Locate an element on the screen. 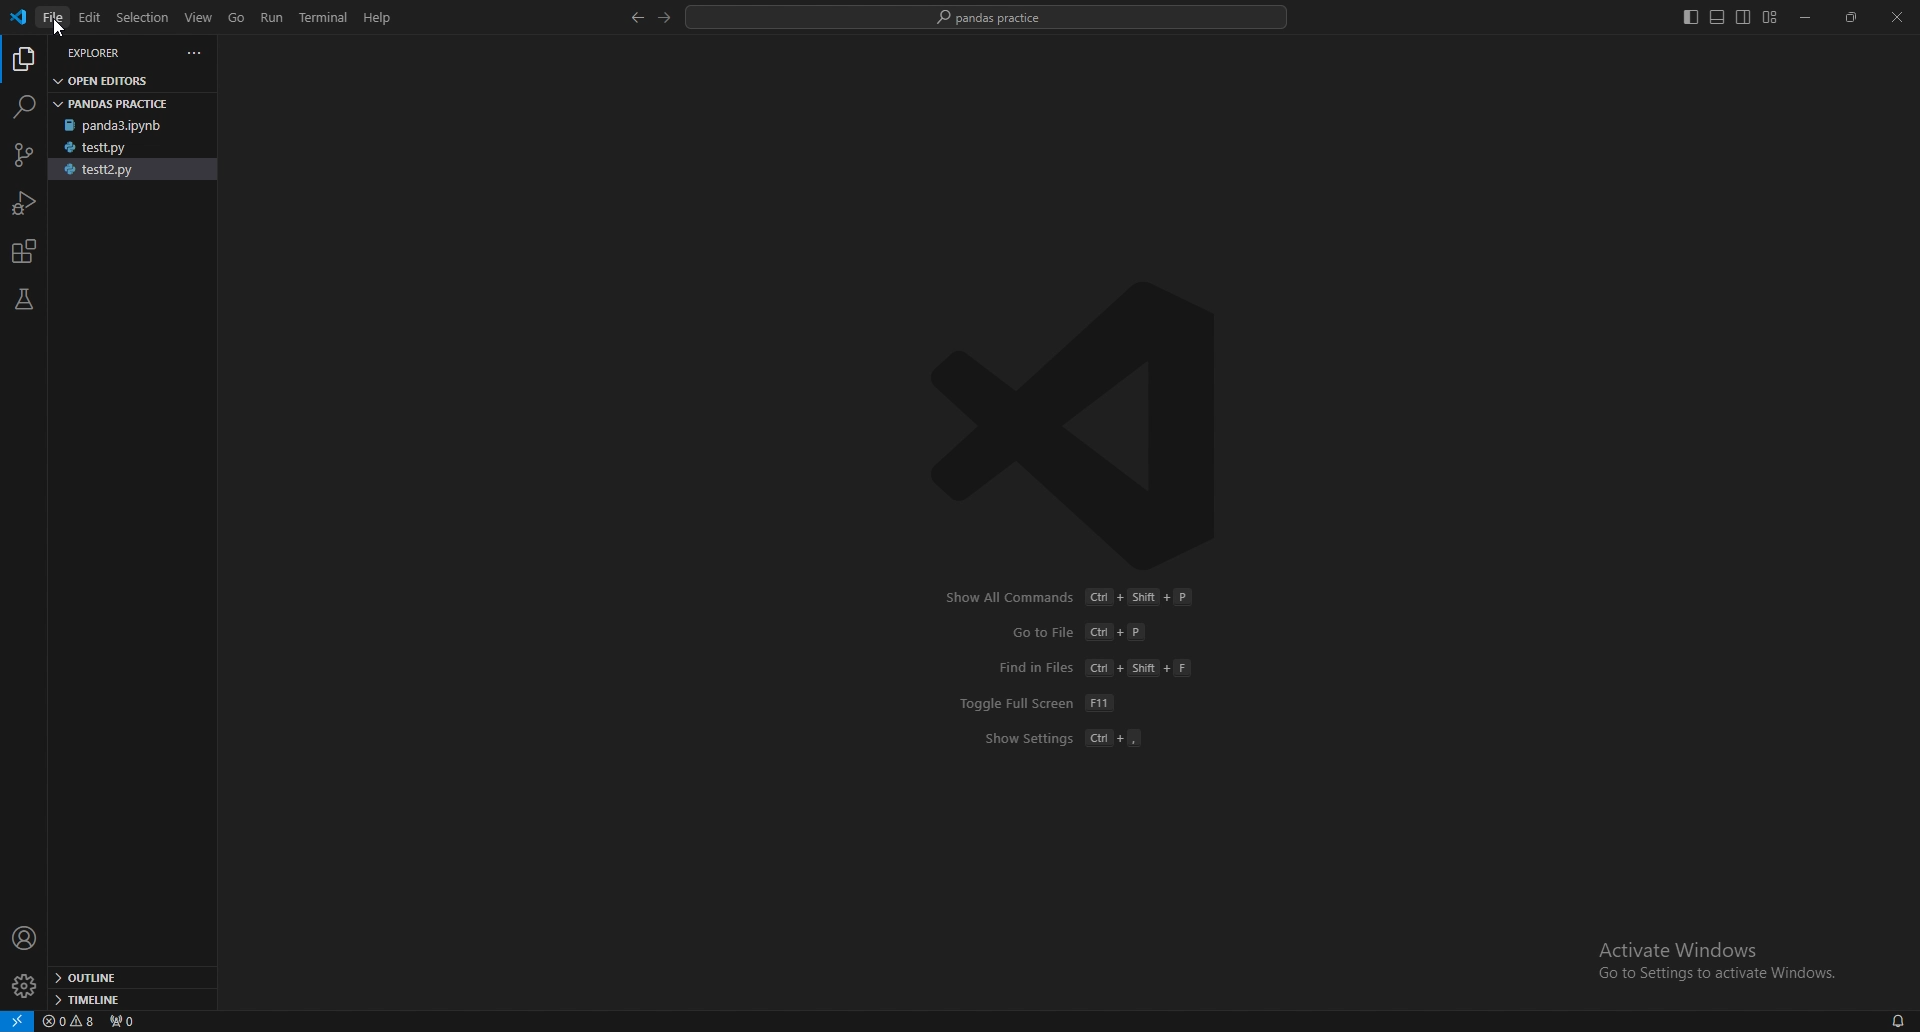 This screenshot has height=1032, width=1920. Help is located at coordinates (376, 18).